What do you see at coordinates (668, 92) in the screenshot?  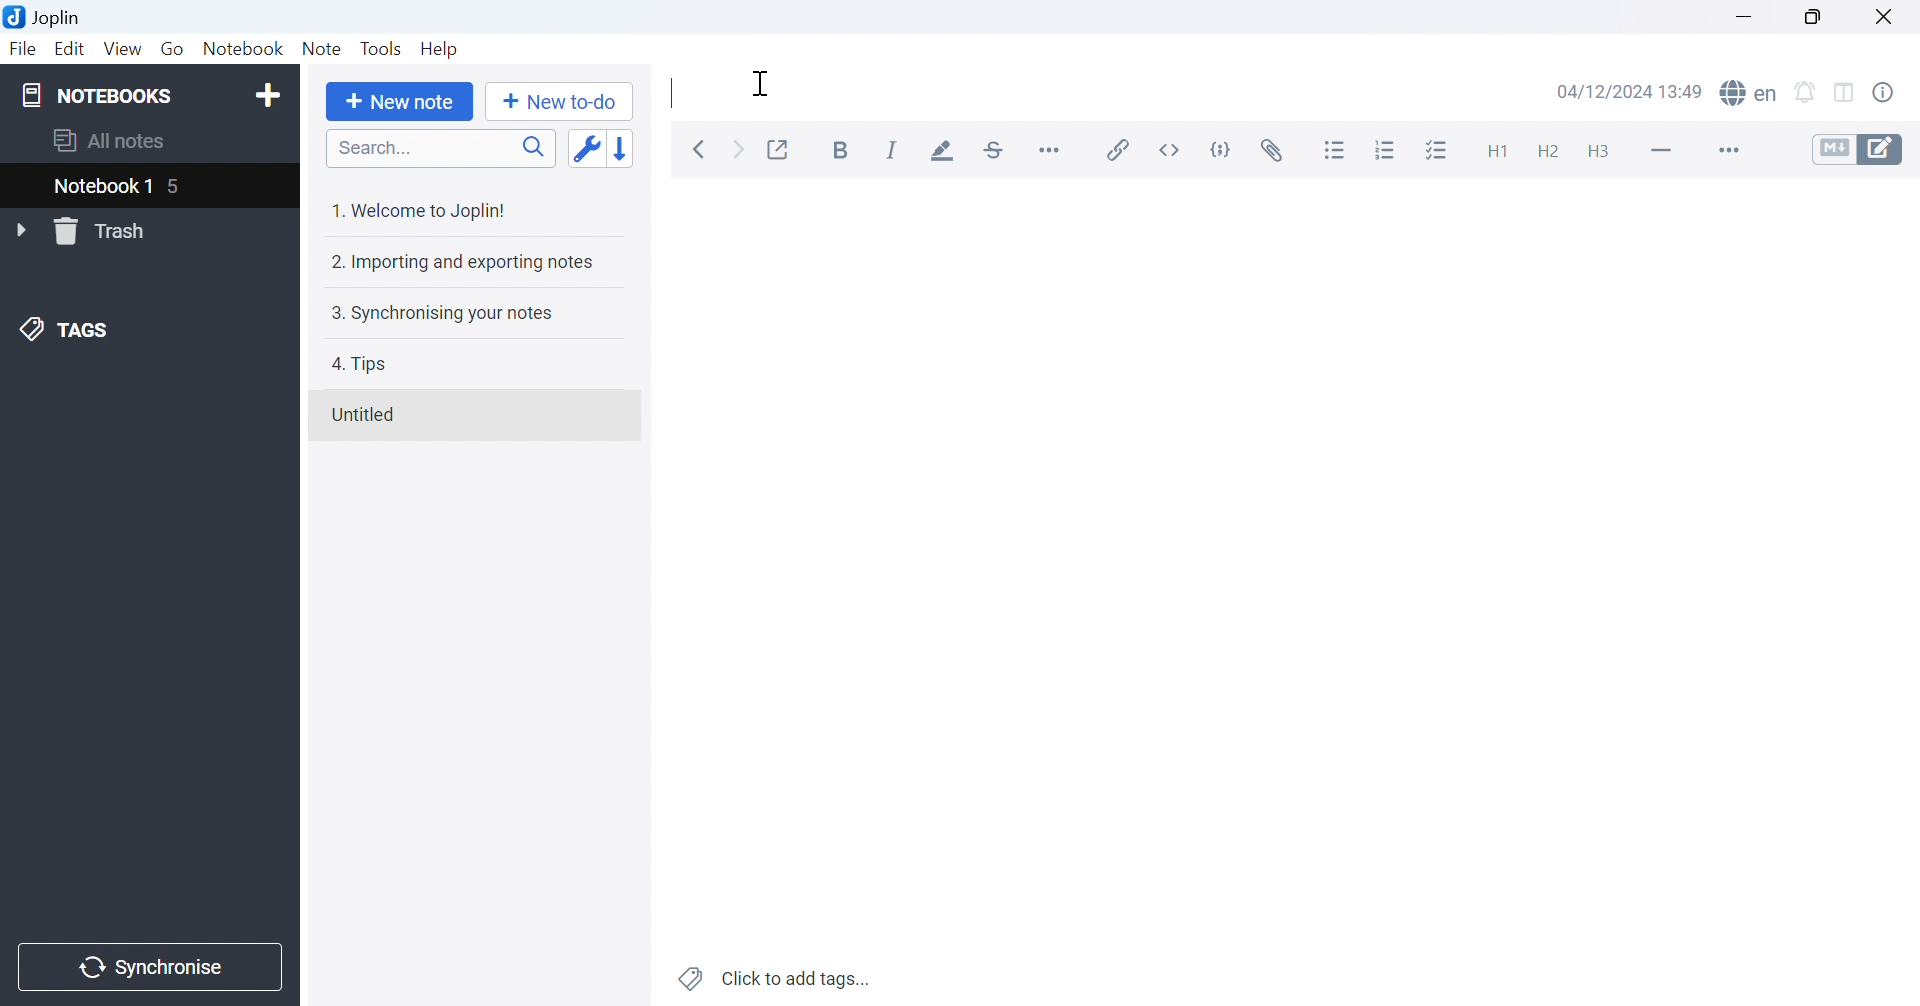 I see `Typing cursor` at bounding box center [668, 92].